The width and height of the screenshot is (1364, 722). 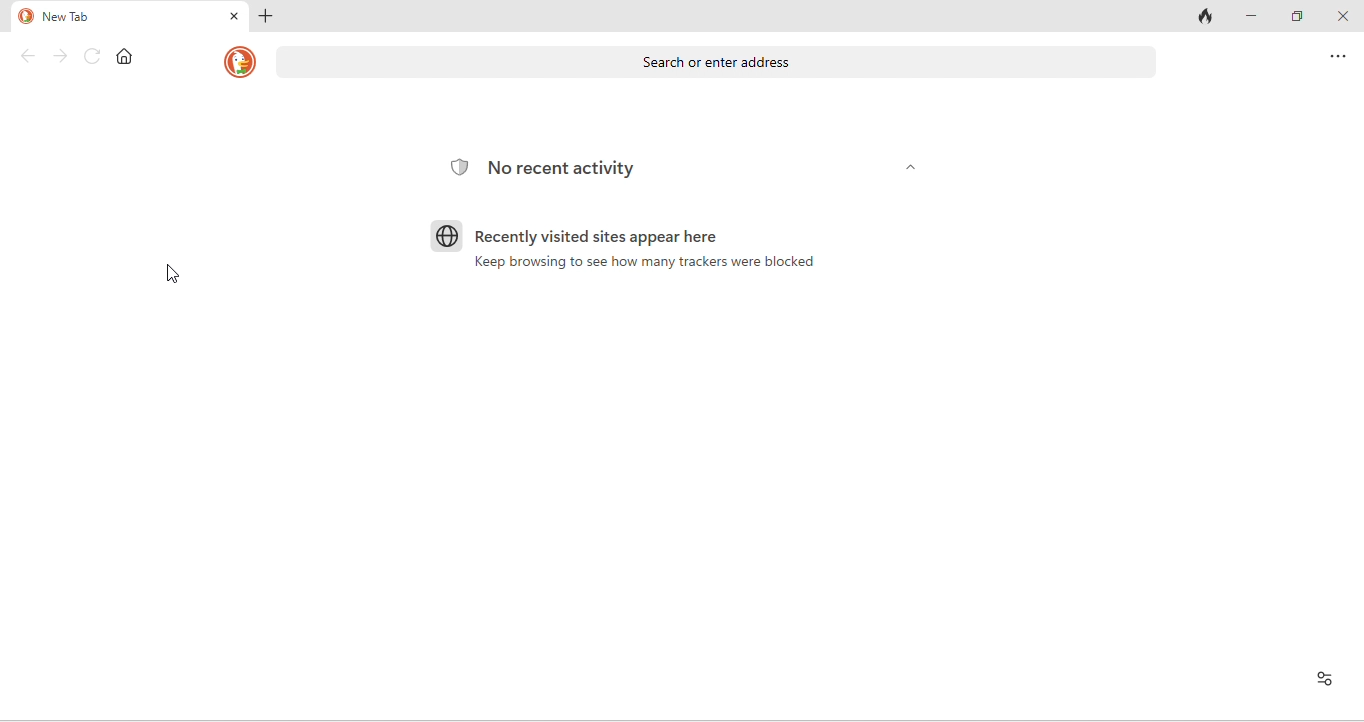 What do you see at coordinates (1344, 19) in the screenshot?
I see `close` at bounding box center [1344, 19].